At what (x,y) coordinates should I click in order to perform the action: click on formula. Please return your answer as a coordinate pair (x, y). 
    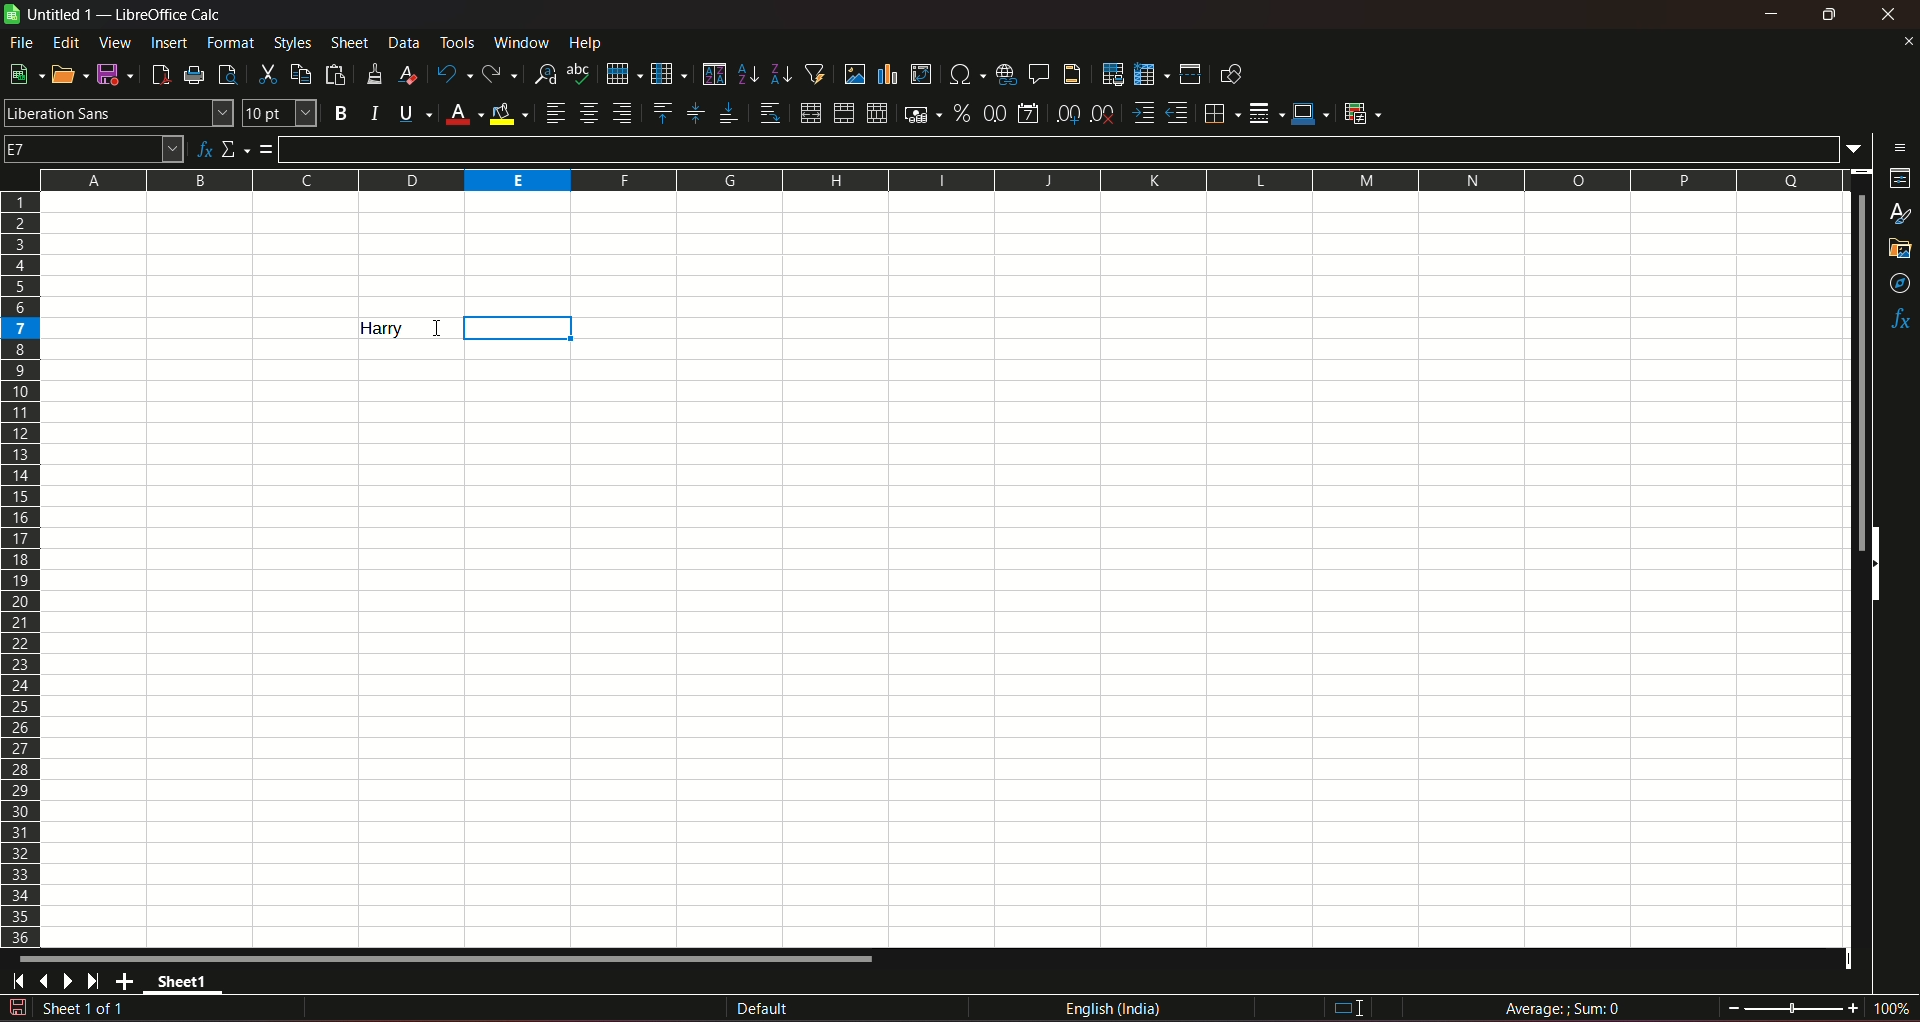
    Looking at the image, I should click on (1566, 1008).